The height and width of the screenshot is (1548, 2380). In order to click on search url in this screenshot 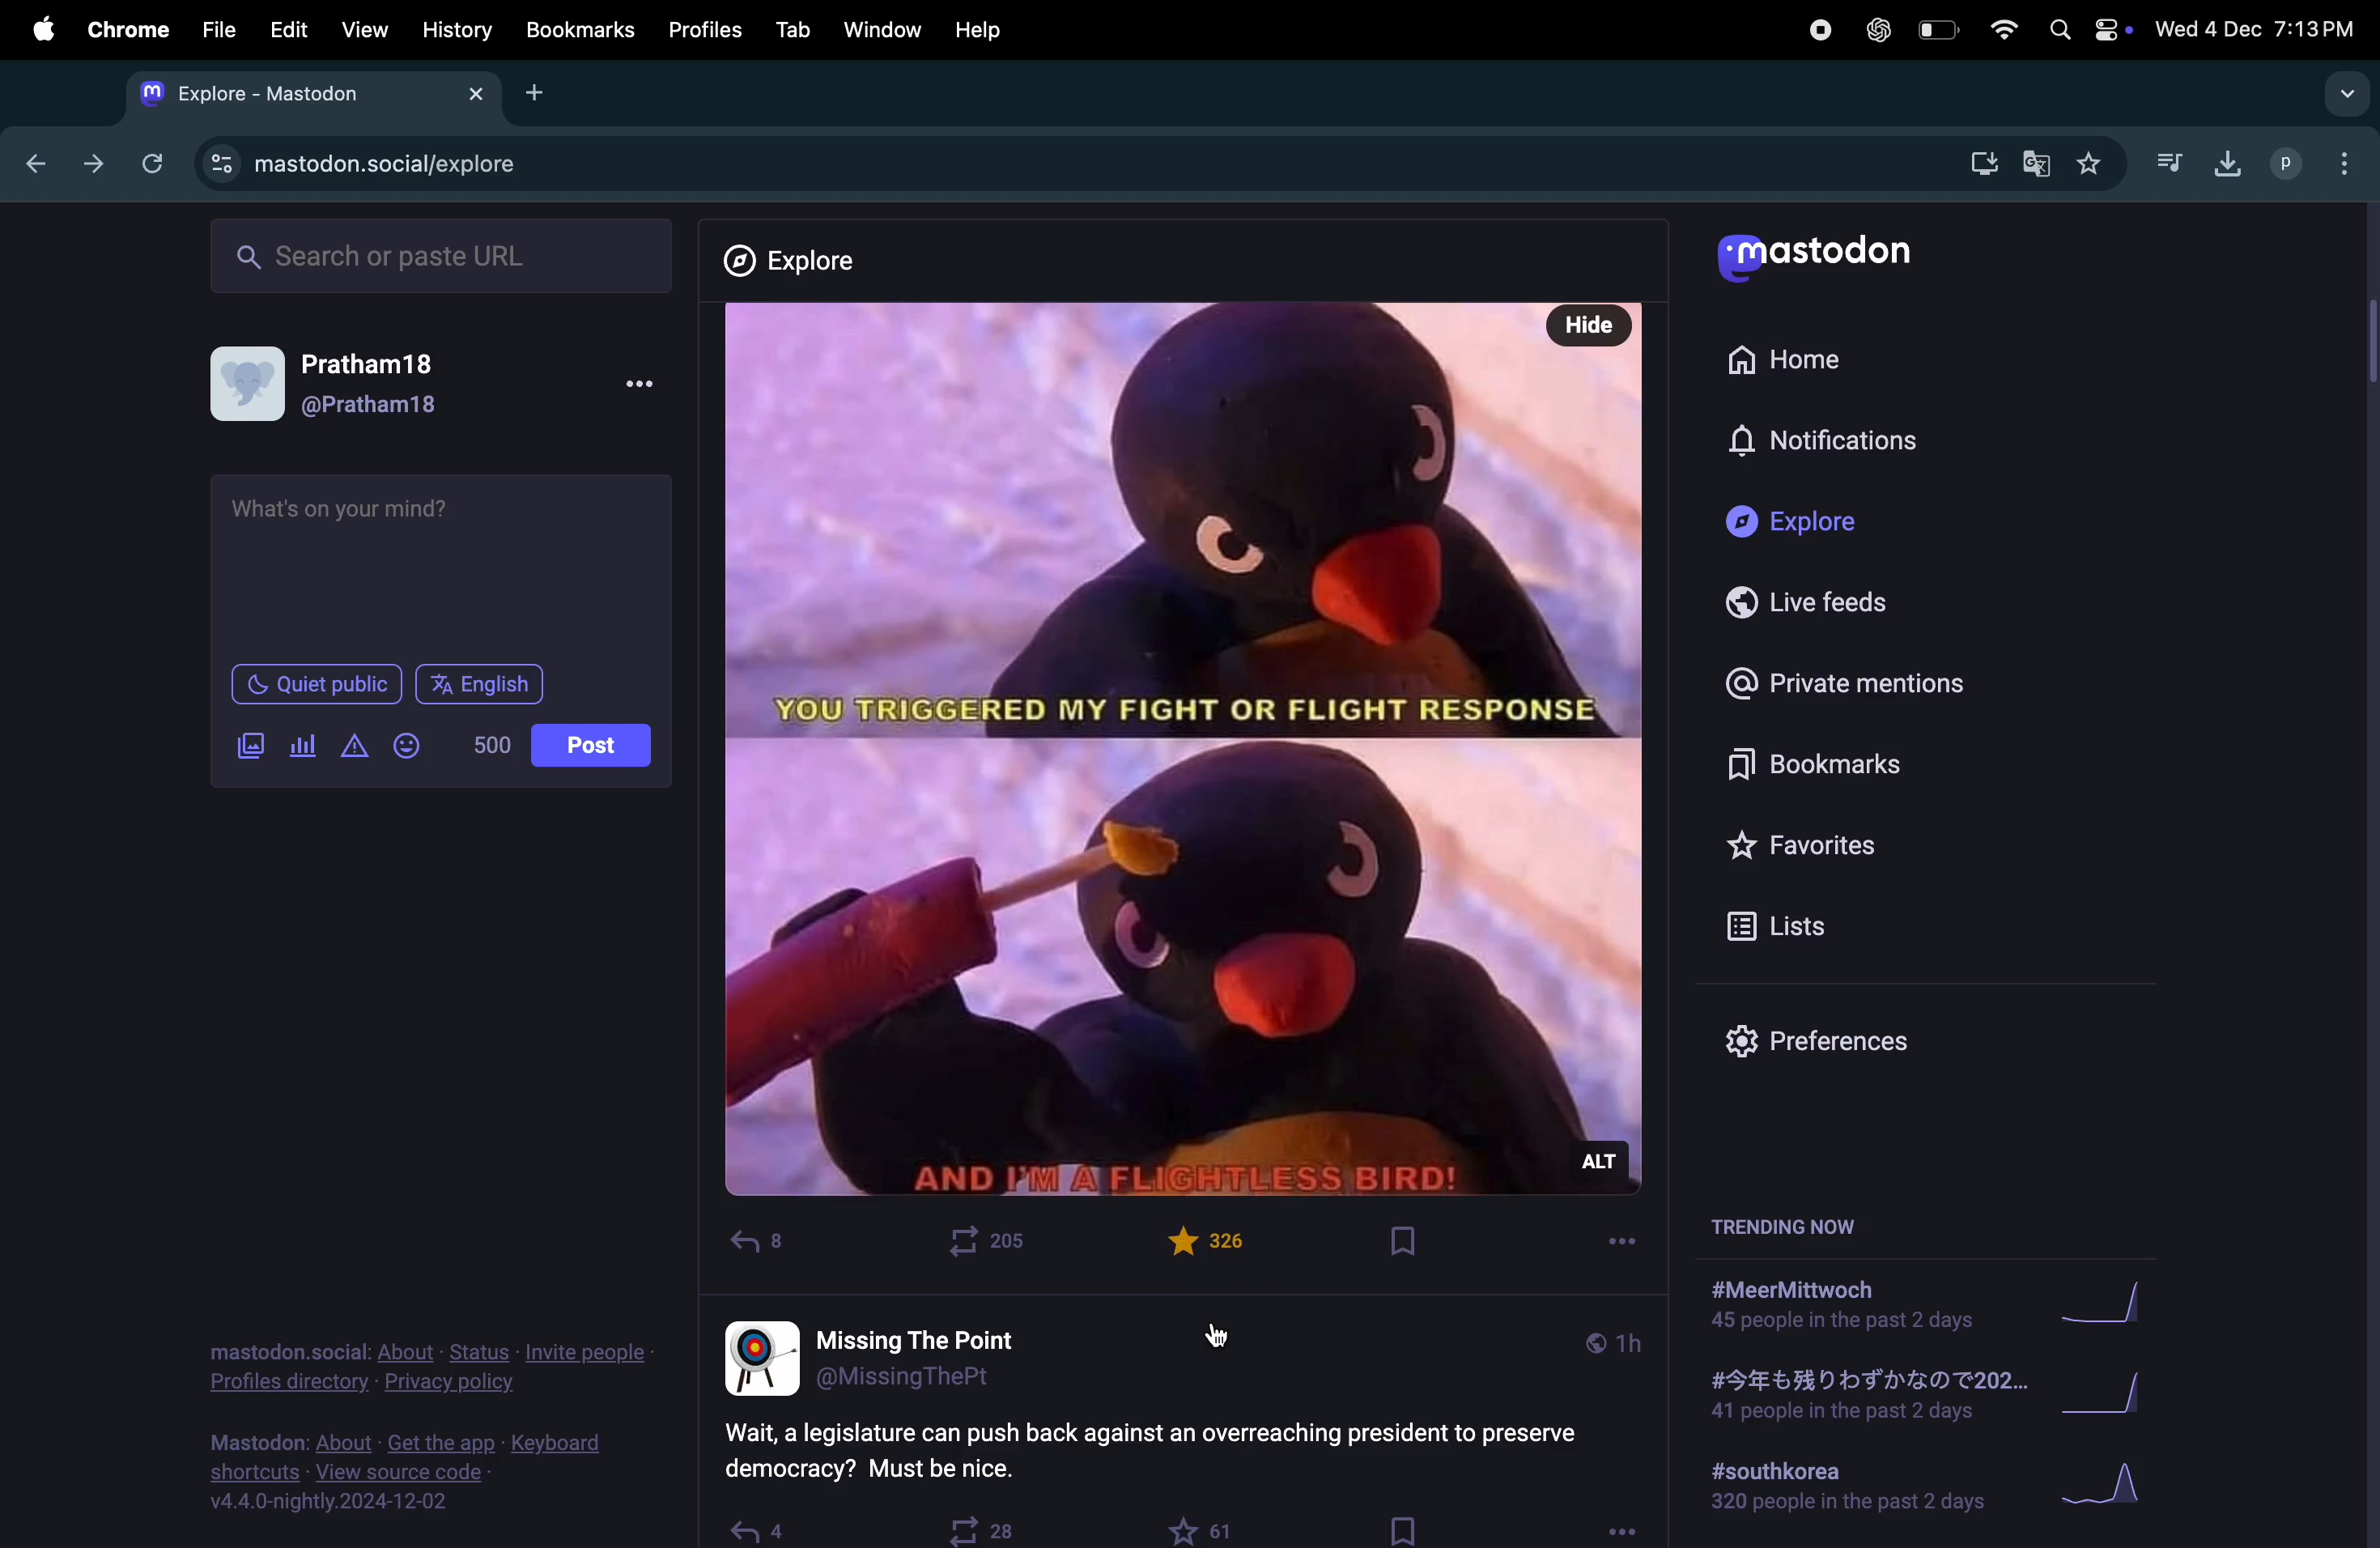, I will do `click(433, 253)`.